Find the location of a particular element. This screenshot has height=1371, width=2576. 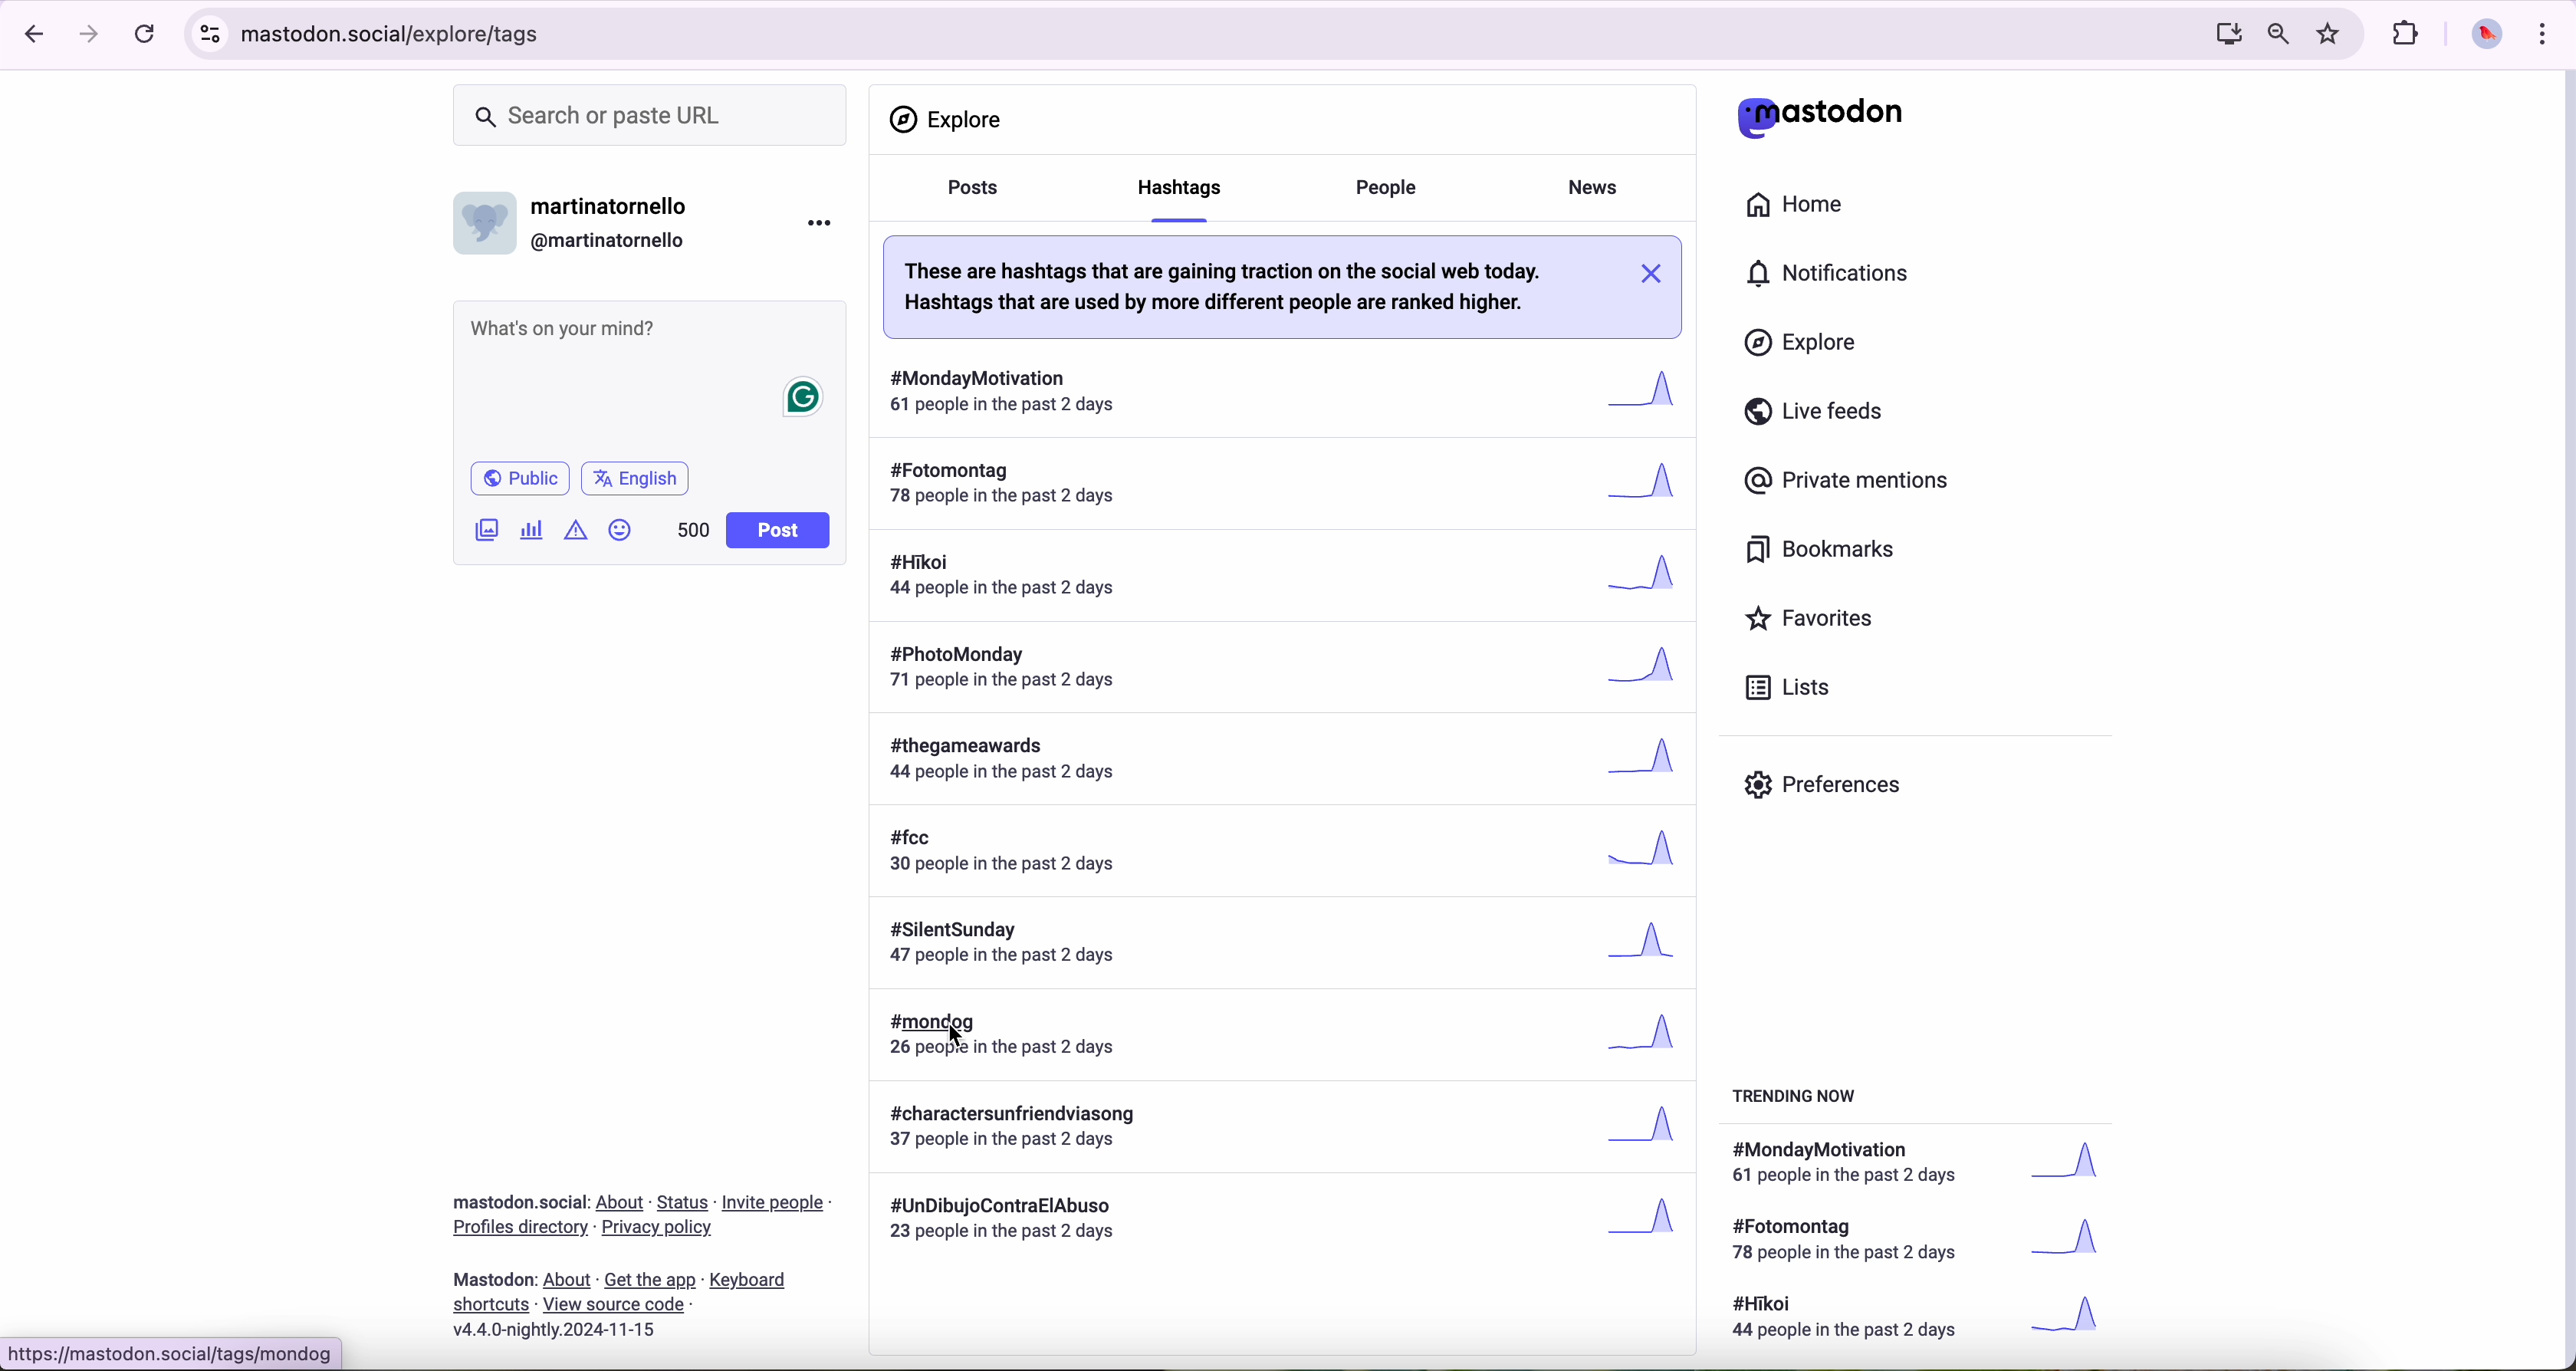

cursor on hashtag option is located at coordinates (1174, 194).